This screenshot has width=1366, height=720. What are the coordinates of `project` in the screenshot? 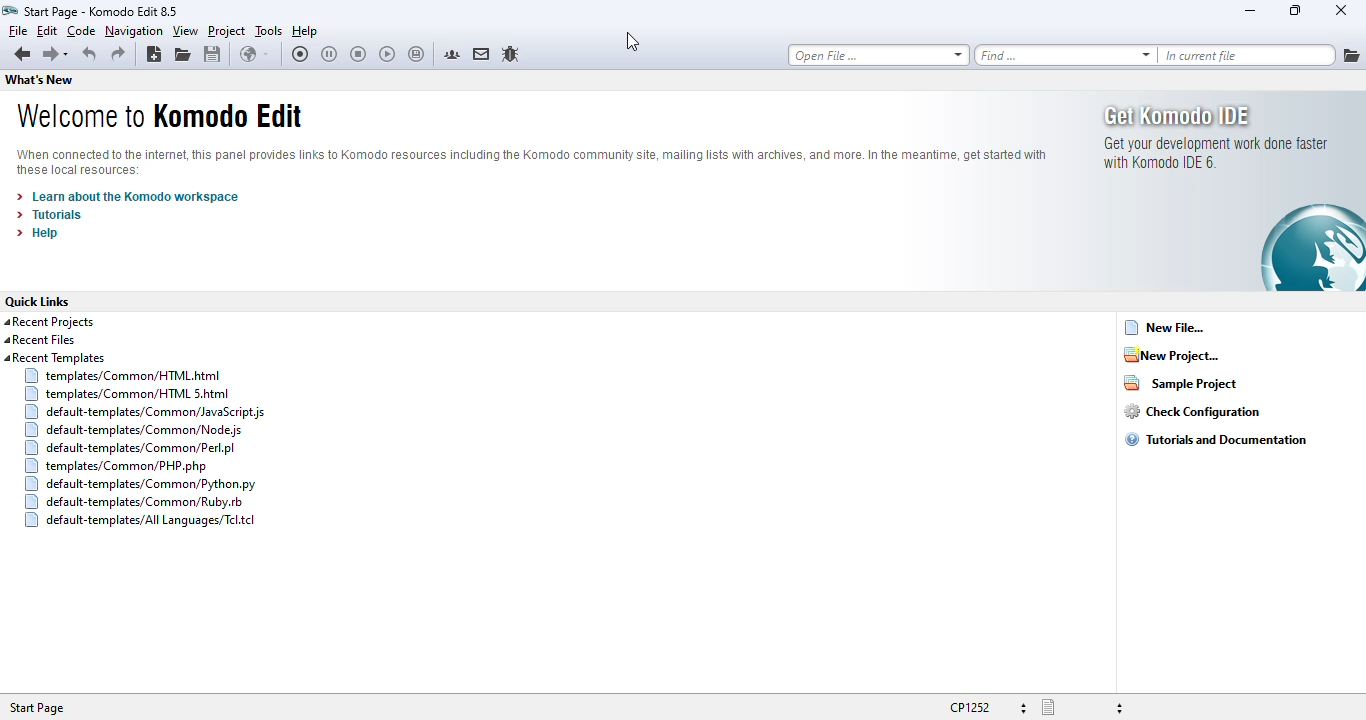 It's located at (227, 31).